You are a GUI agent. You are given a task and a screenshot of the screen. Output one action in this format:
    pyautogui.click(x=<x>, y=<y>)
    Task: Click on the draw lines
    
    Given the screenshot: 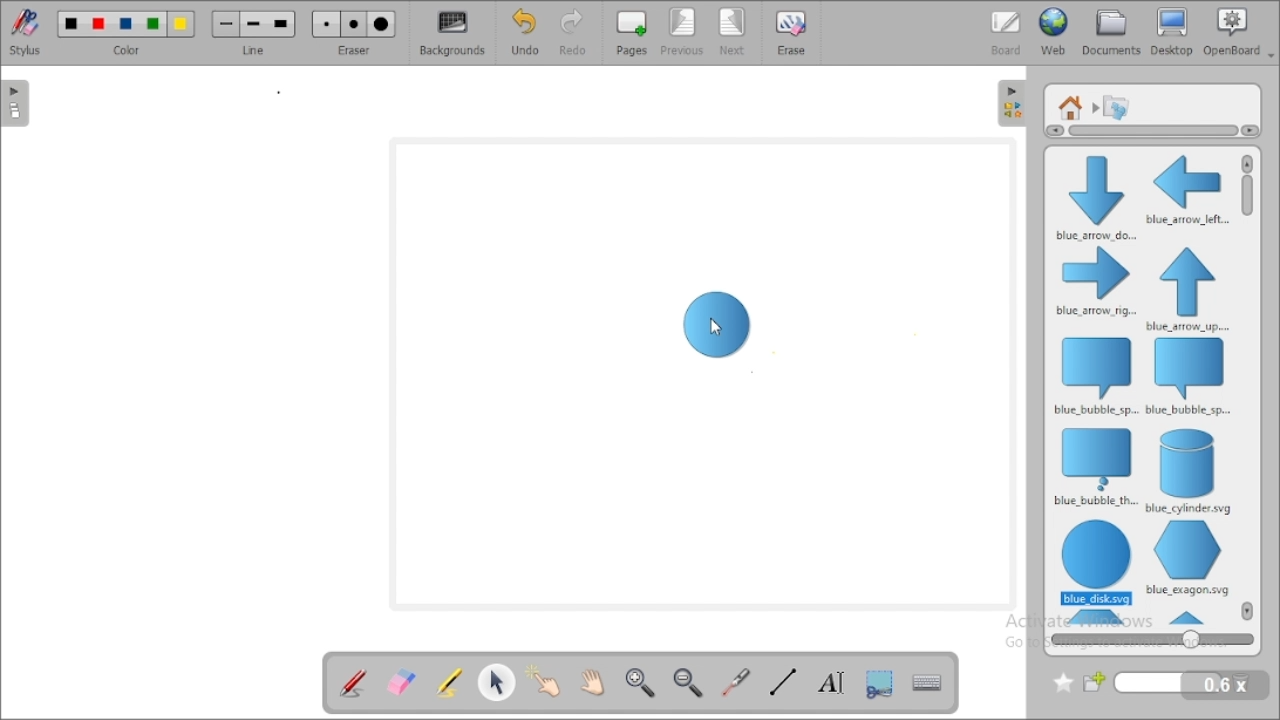 What is the action you would take?
    pyautogui.click(x=782, y=682)
    